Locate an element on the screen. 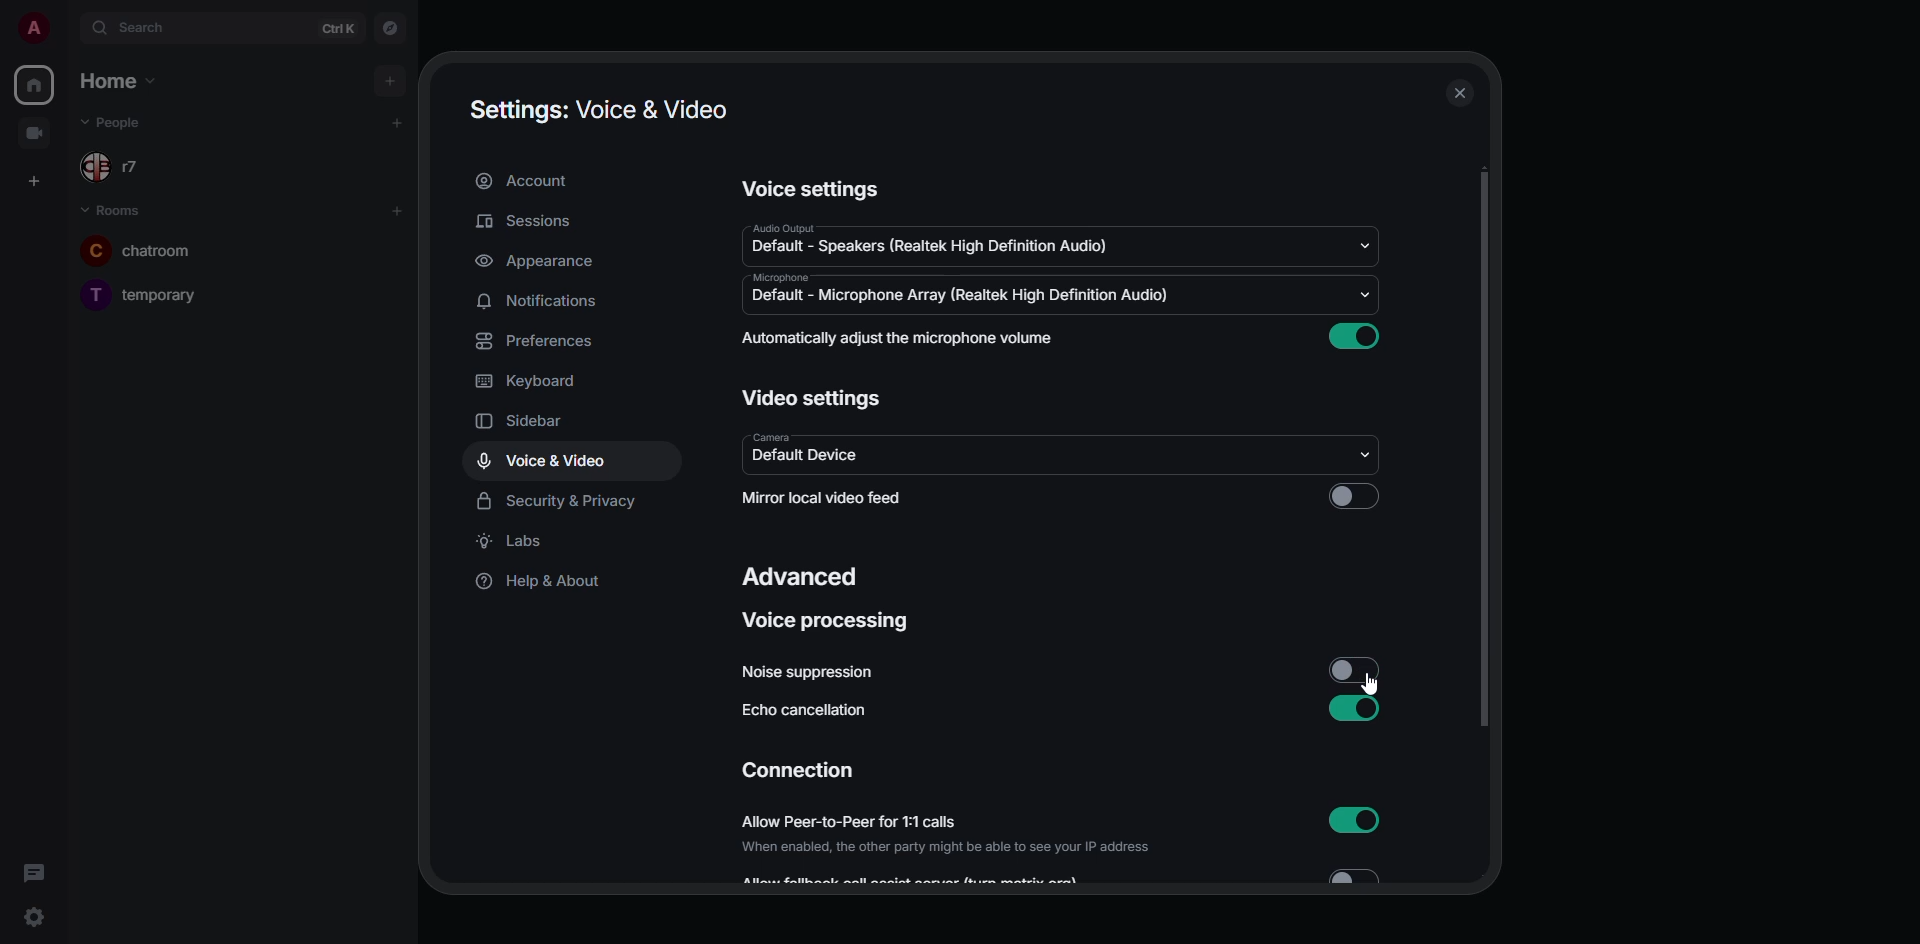  video room is located at coordinates (36, 134).